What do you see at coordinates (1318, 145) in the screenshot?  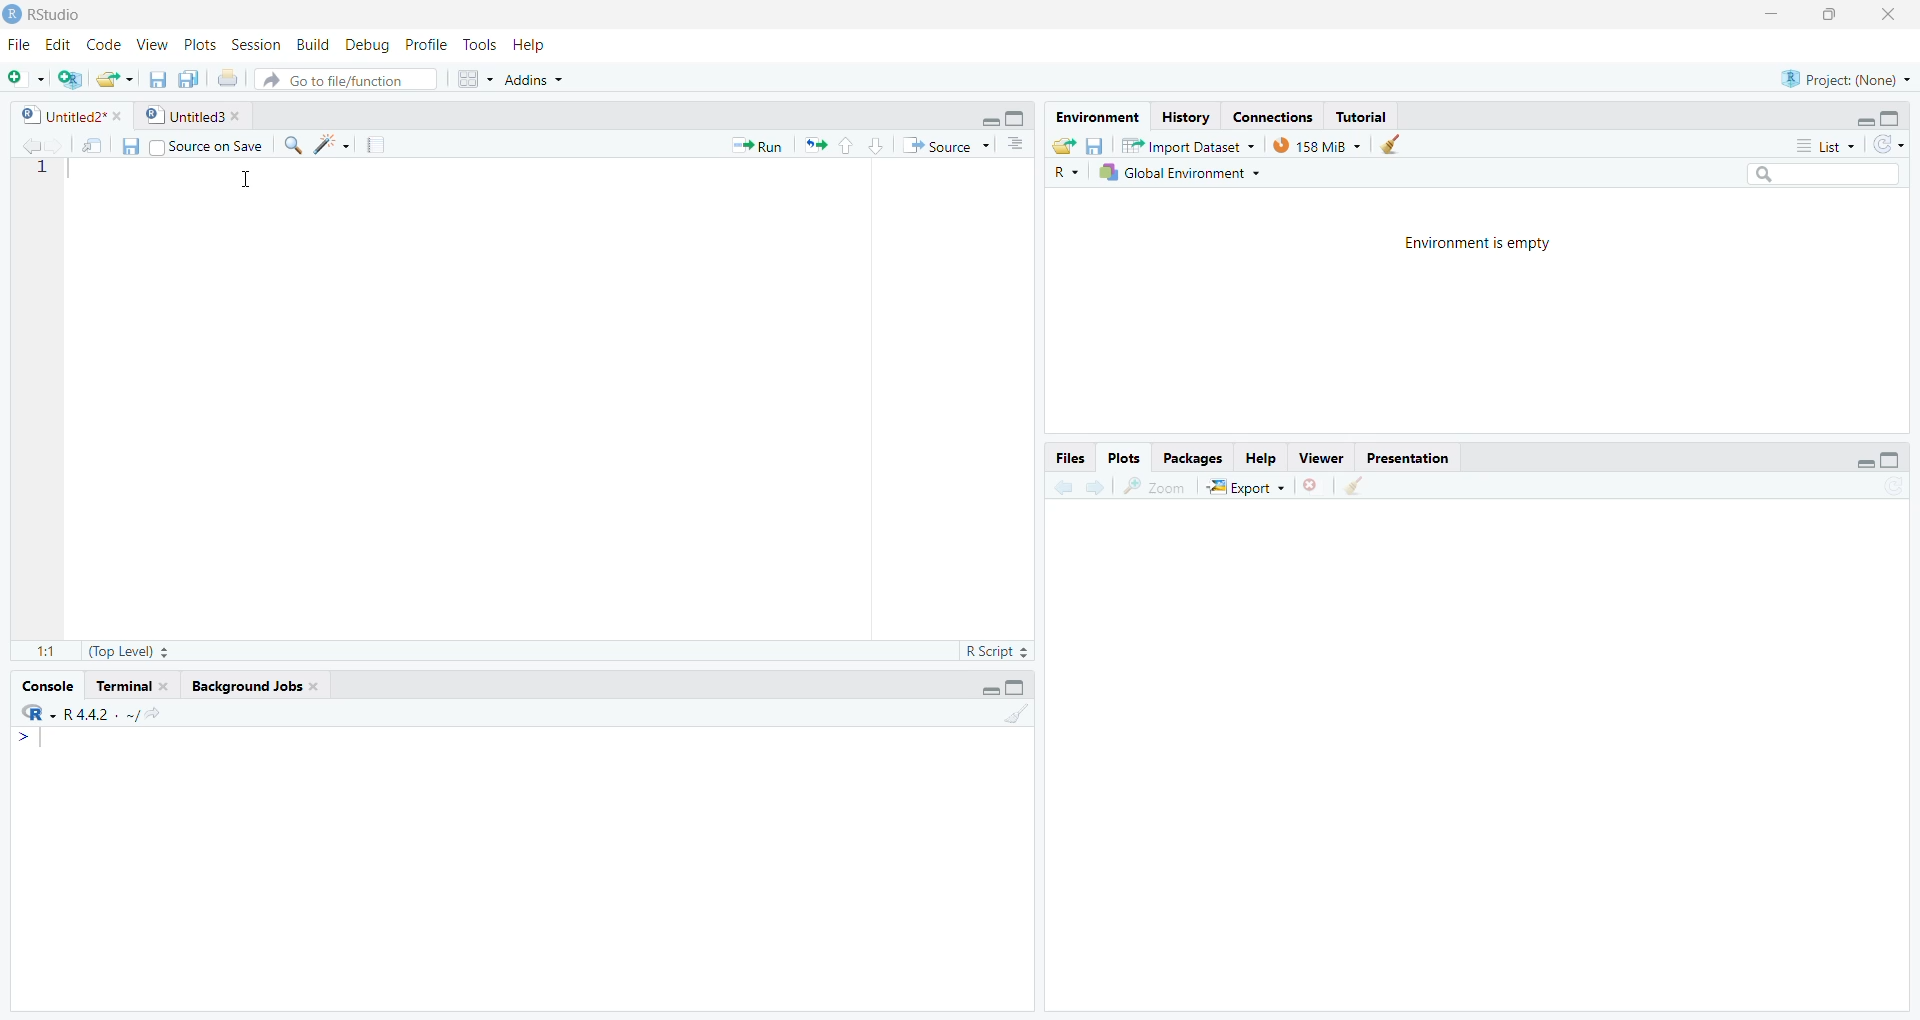 I see `» 158 MiB ` at bounding box center [1318, 145].